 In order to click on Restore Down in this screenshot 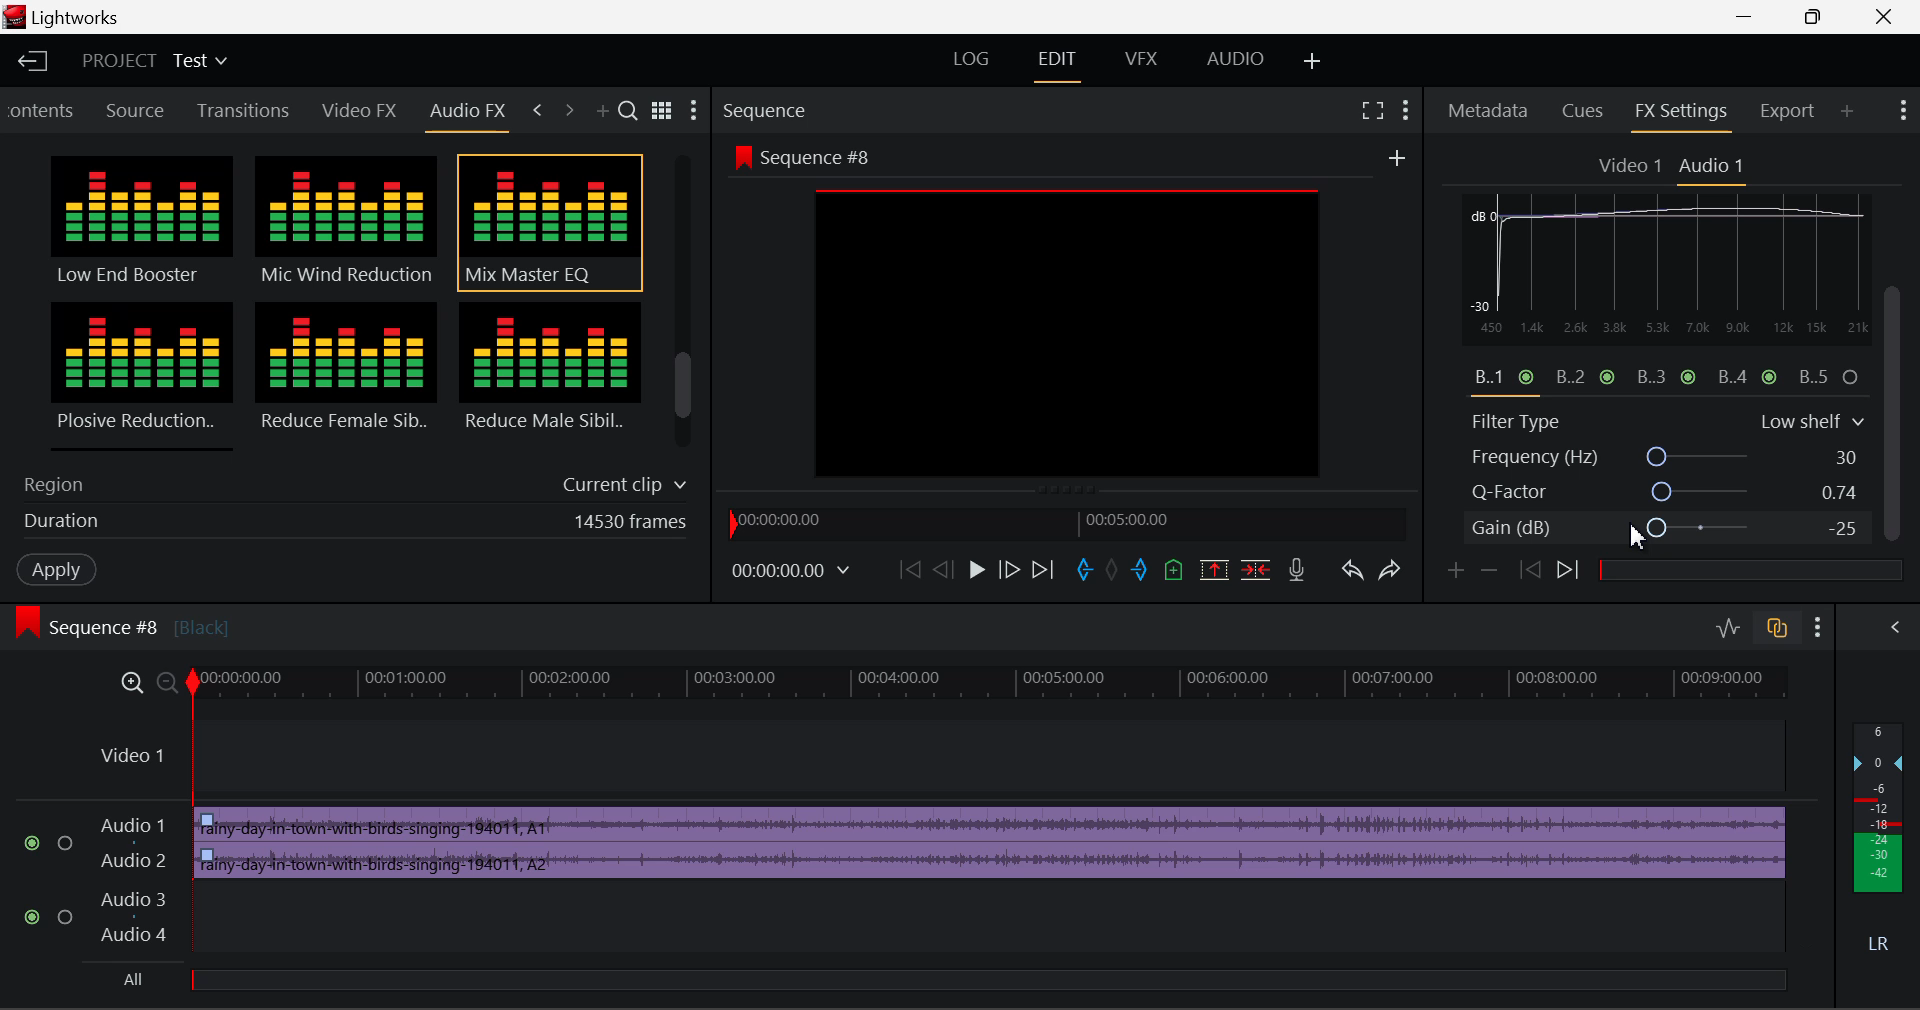, I will do `click(1753, 17)`.